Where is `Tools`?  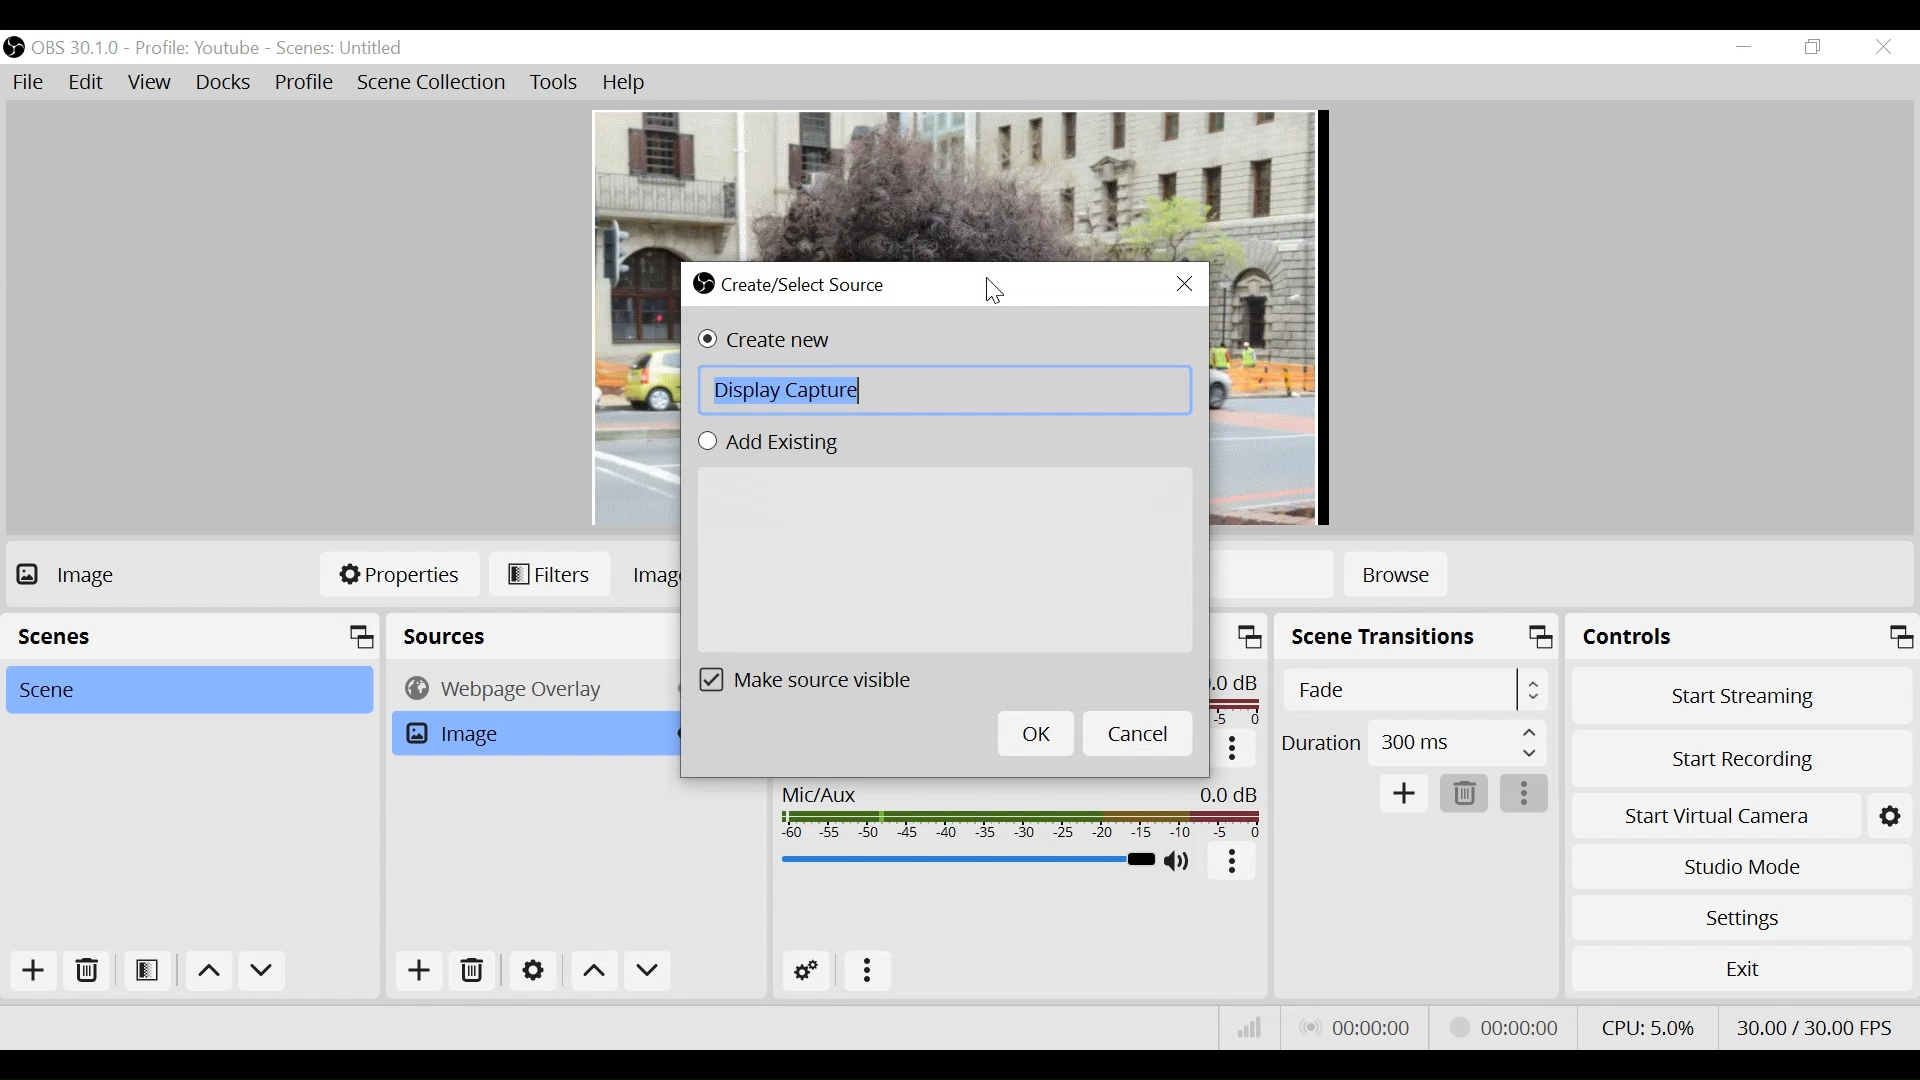
Tools is located at coordinates (555, 83).